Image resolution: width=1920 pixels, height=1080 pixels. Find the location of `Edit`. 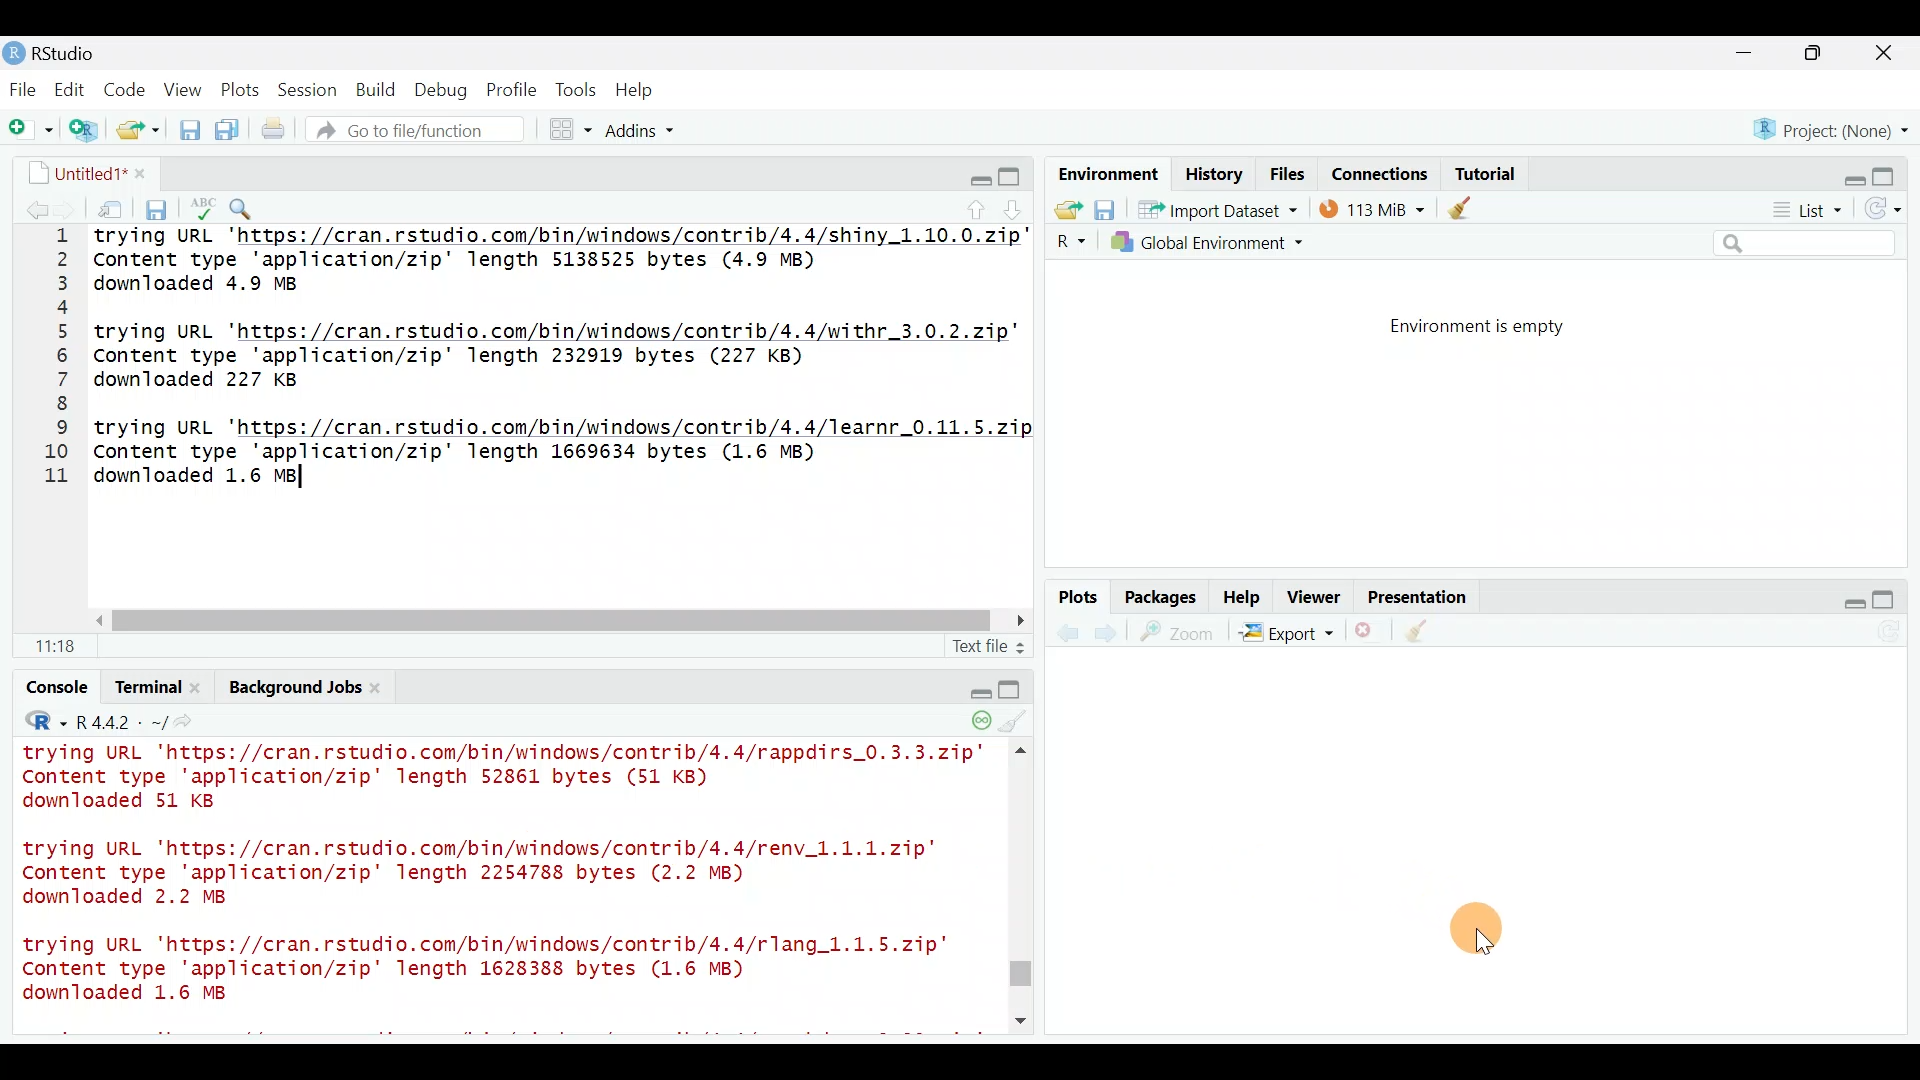

Edit is located at coordinates (73, 91).